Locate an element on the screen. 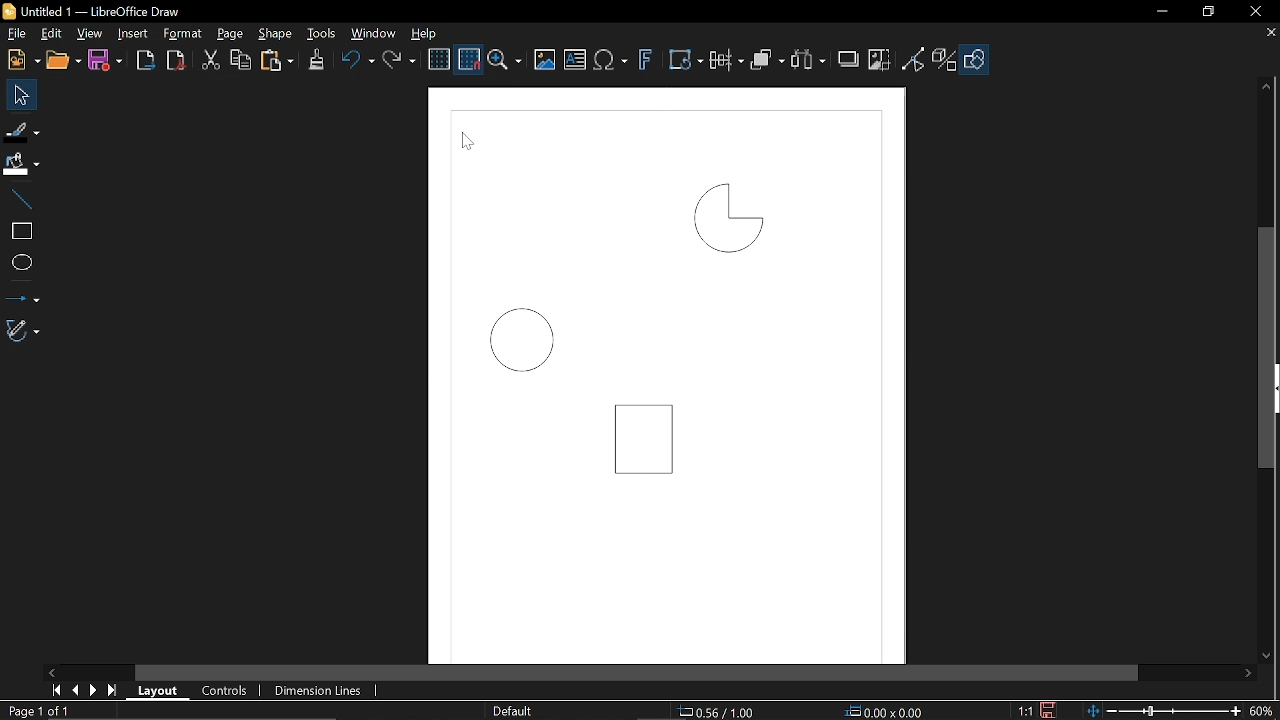  page is located at coordinates (37, 710).